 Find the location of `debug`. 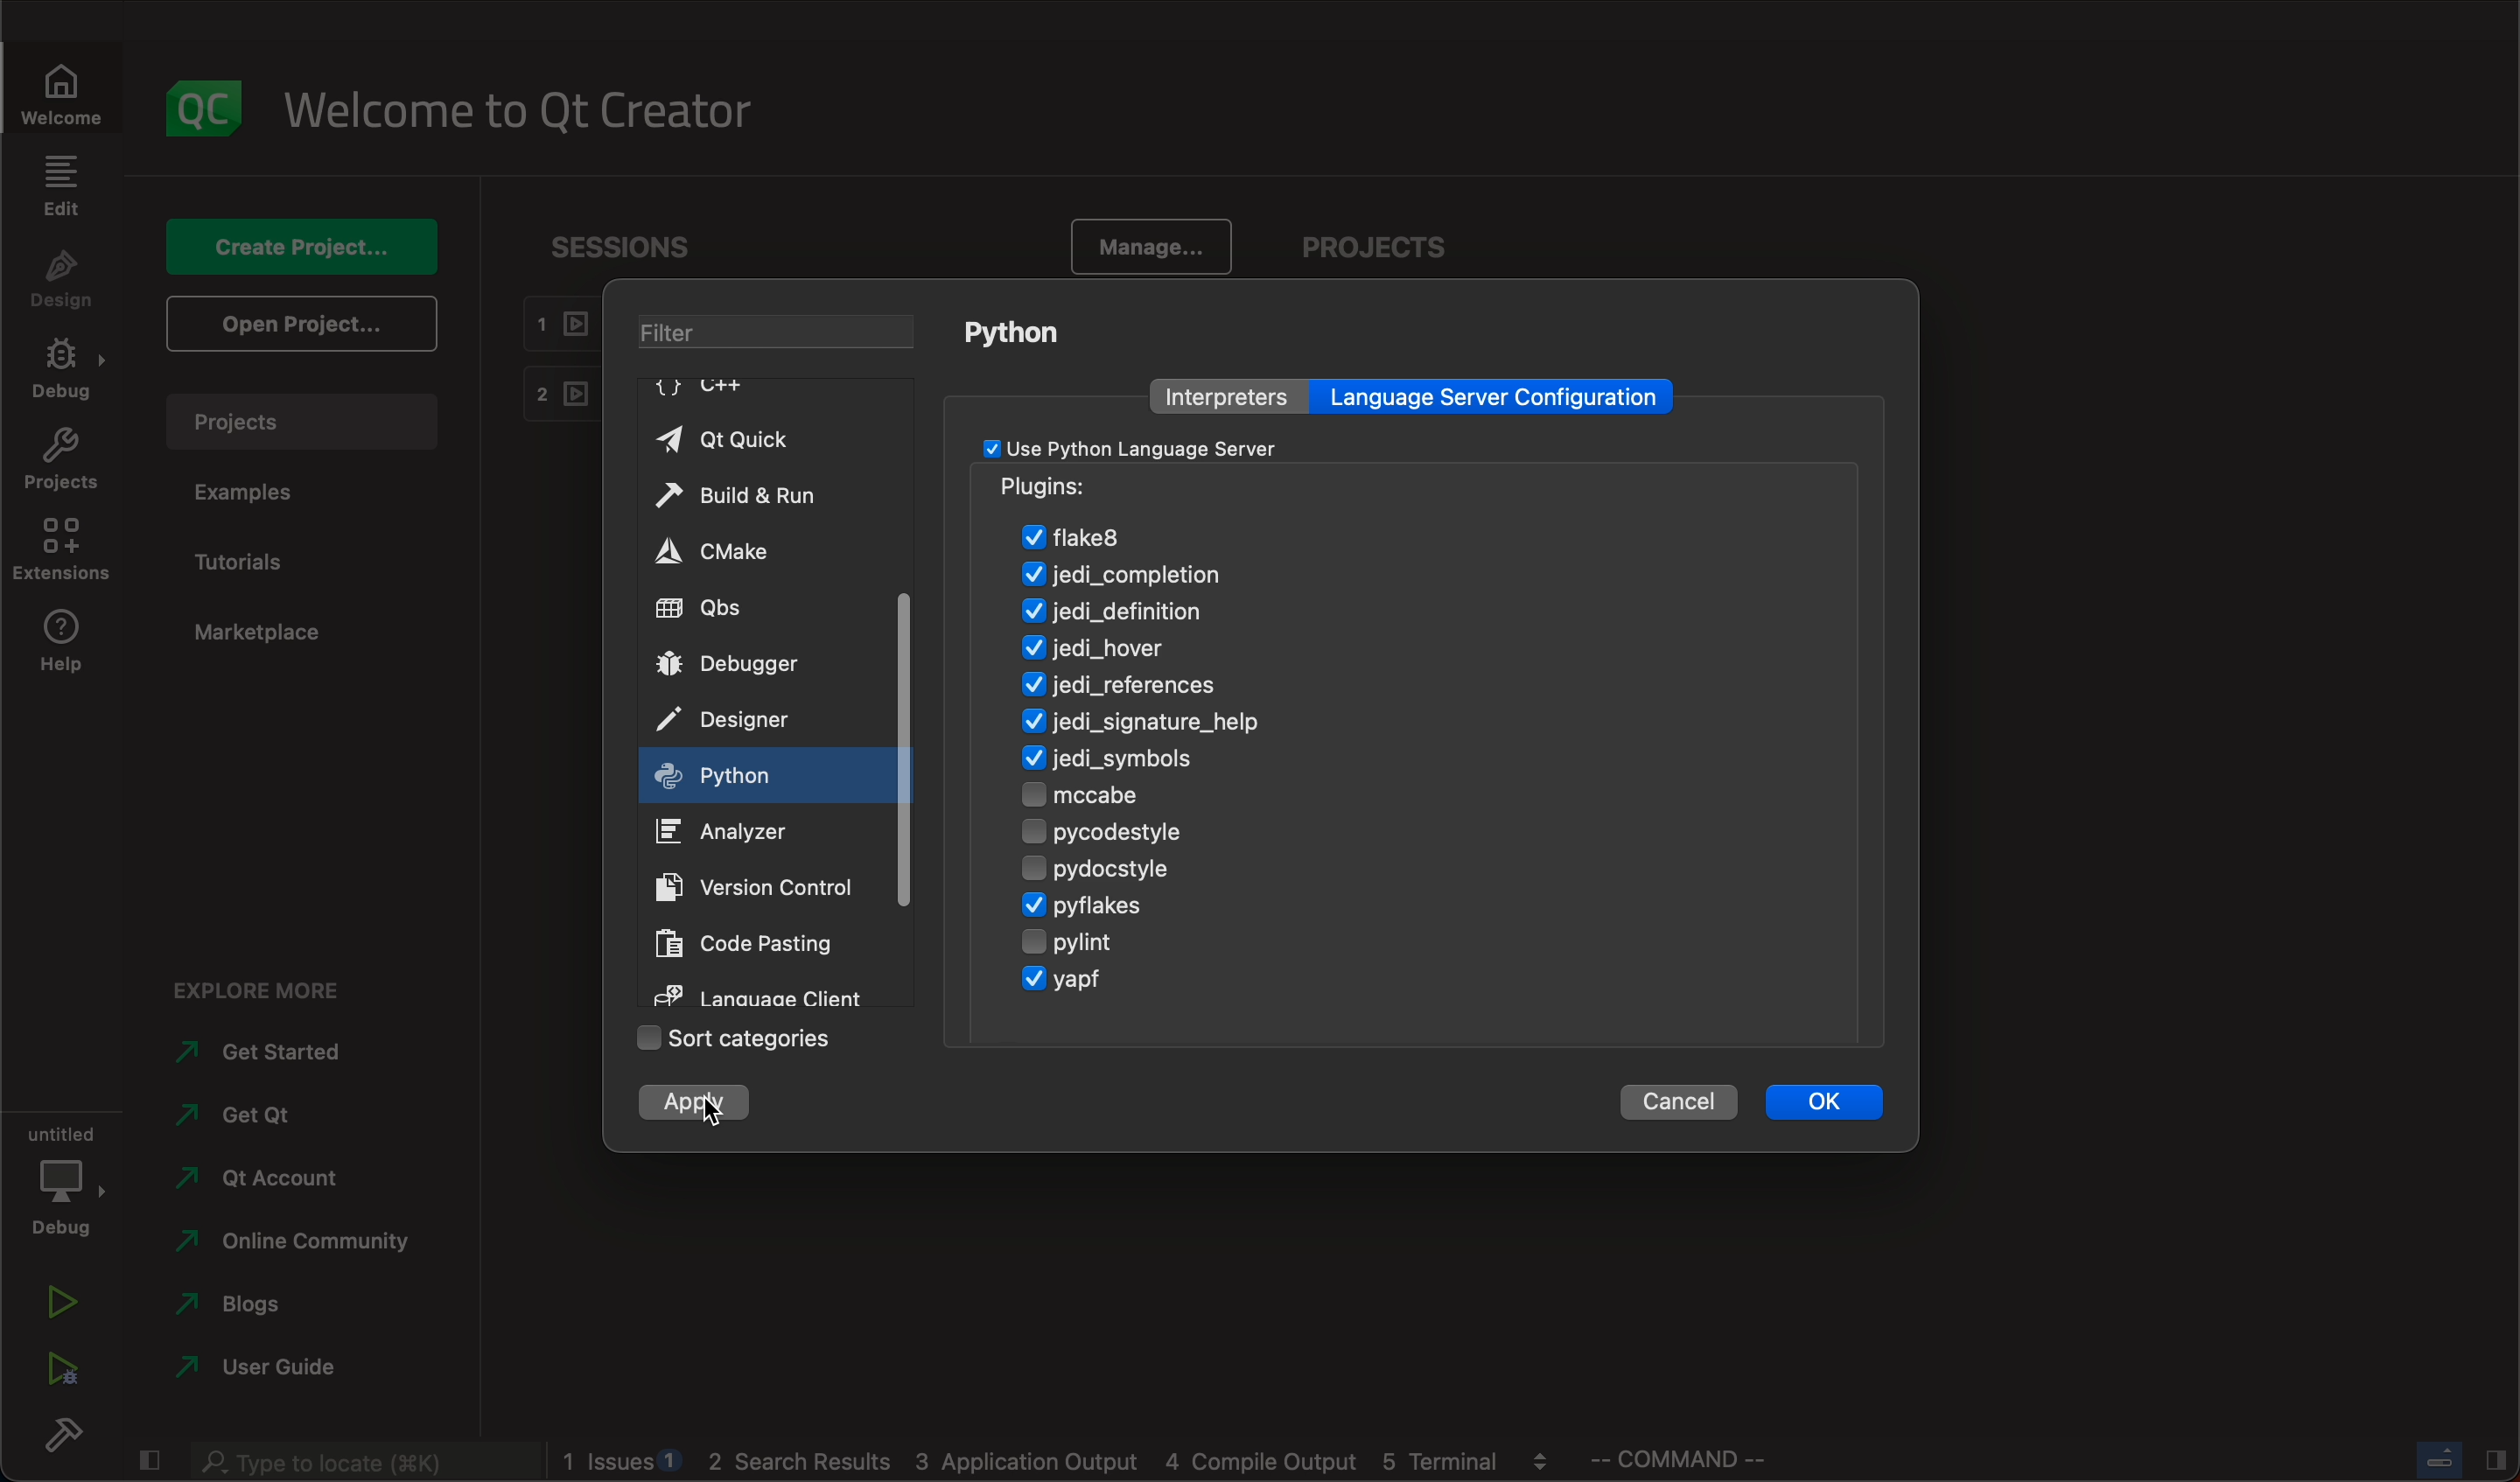

debug is located at coordinates (63, 371).